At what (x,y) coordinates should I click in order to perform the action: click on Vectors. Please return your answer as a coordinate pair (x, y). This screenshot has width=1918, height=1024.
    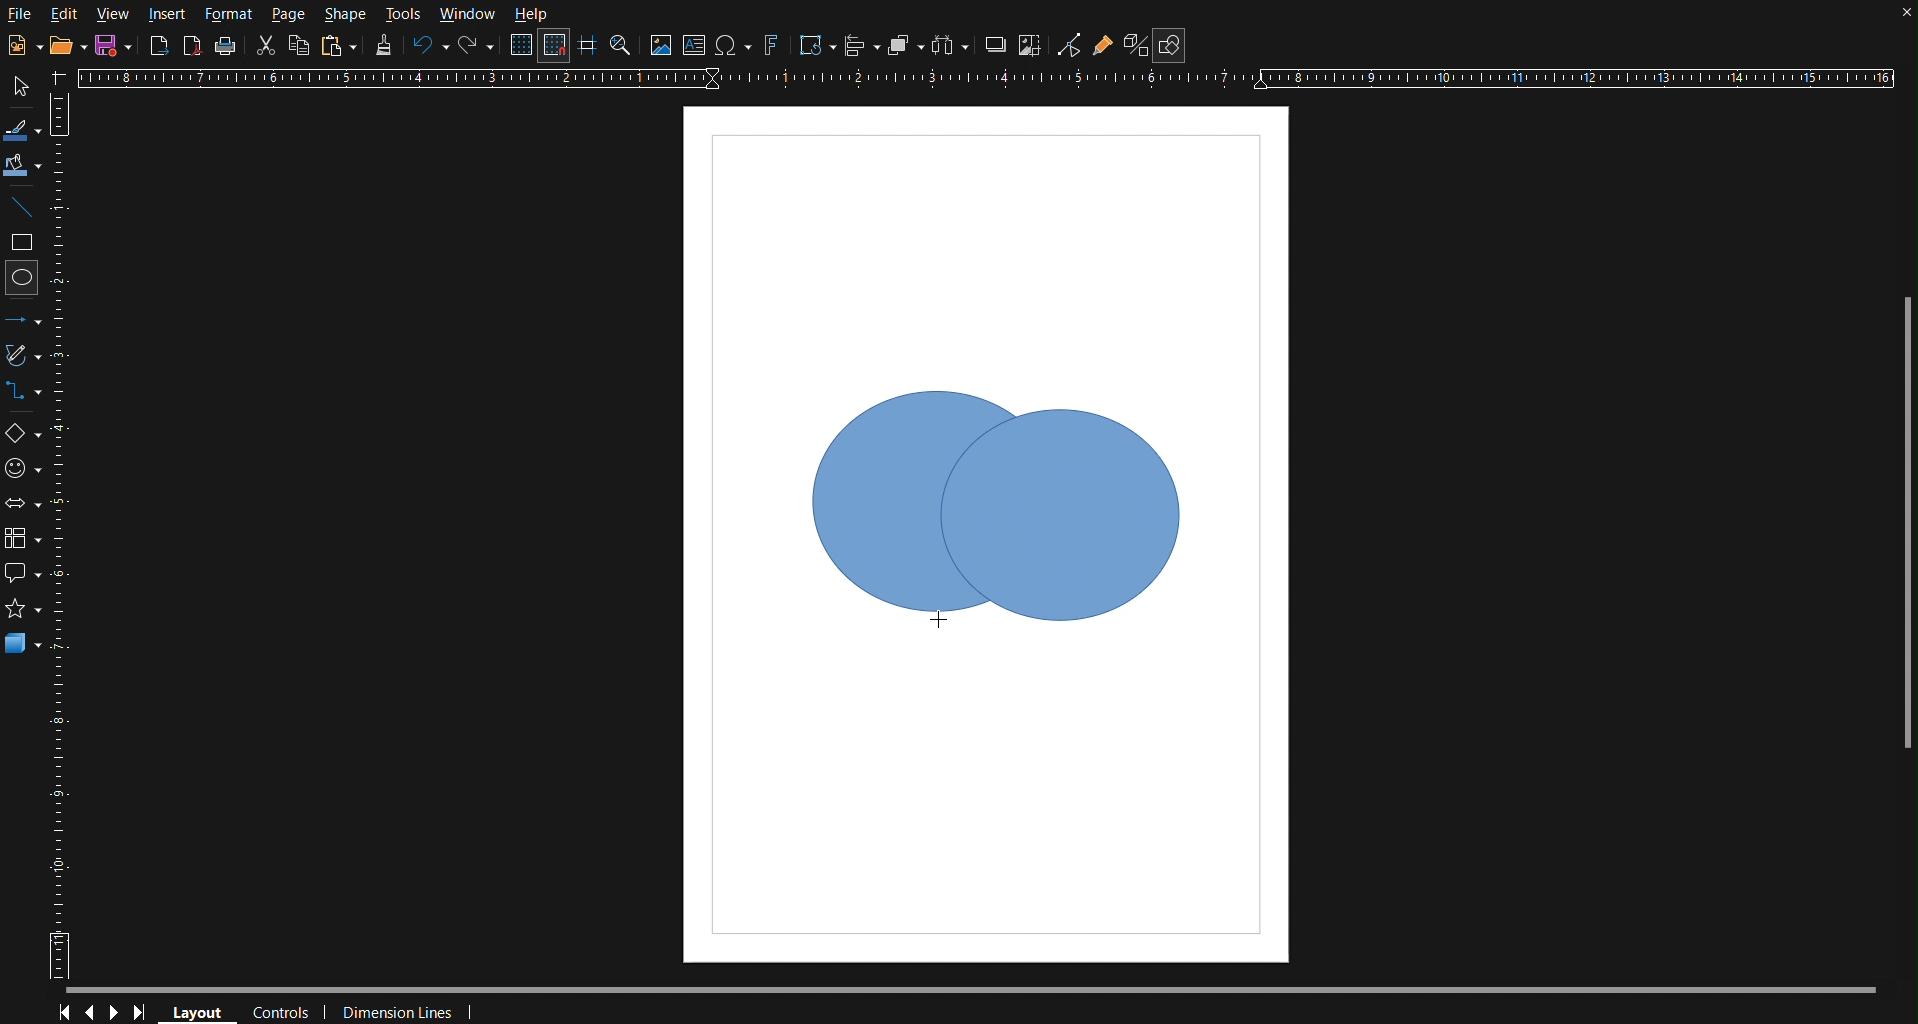
    Looking at the image, I should click on (24, 355).